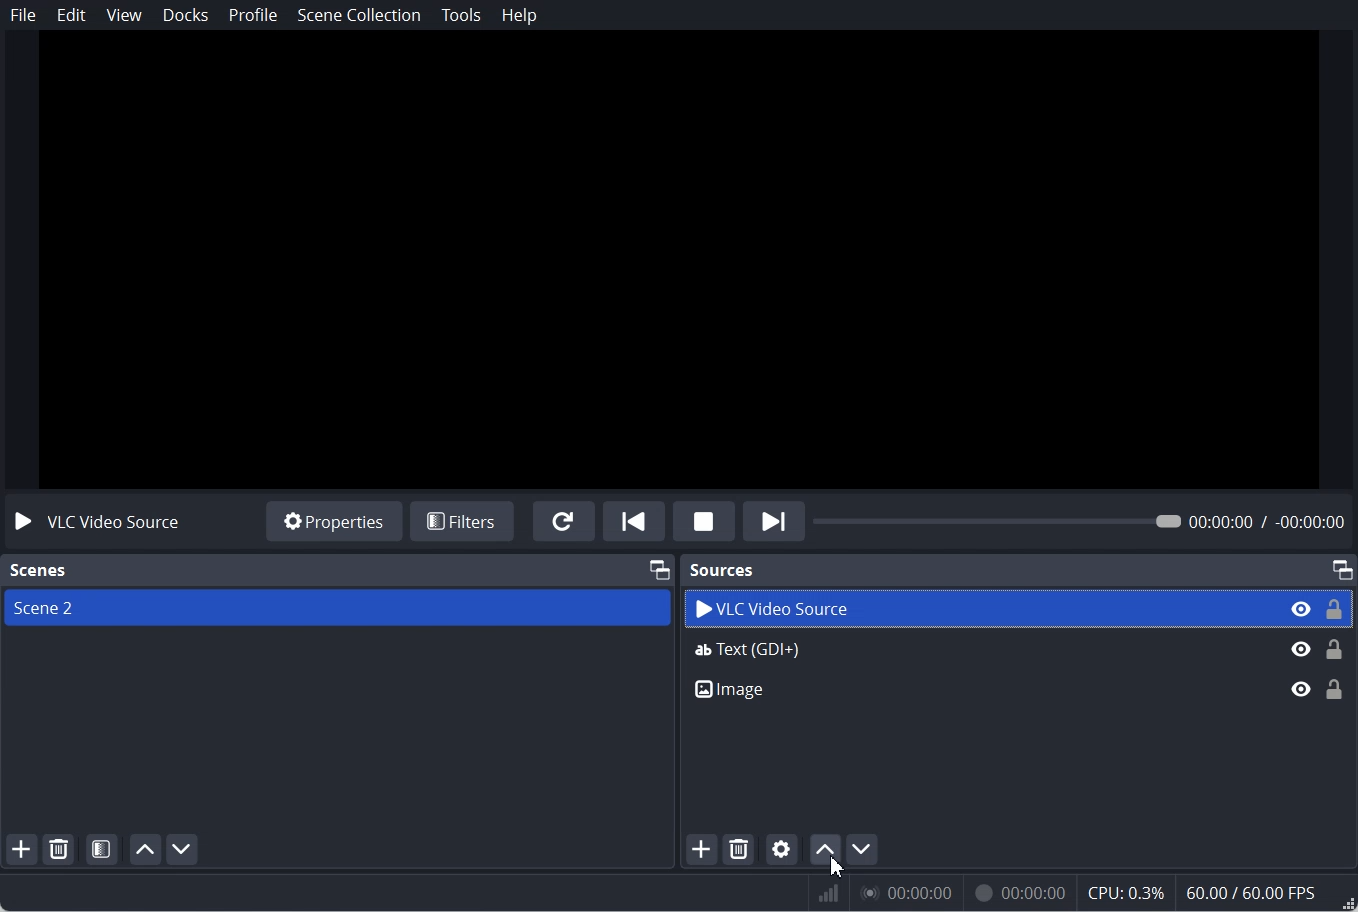 The image size is (1358, 912). I want to click on Edit, so click(72, 15).